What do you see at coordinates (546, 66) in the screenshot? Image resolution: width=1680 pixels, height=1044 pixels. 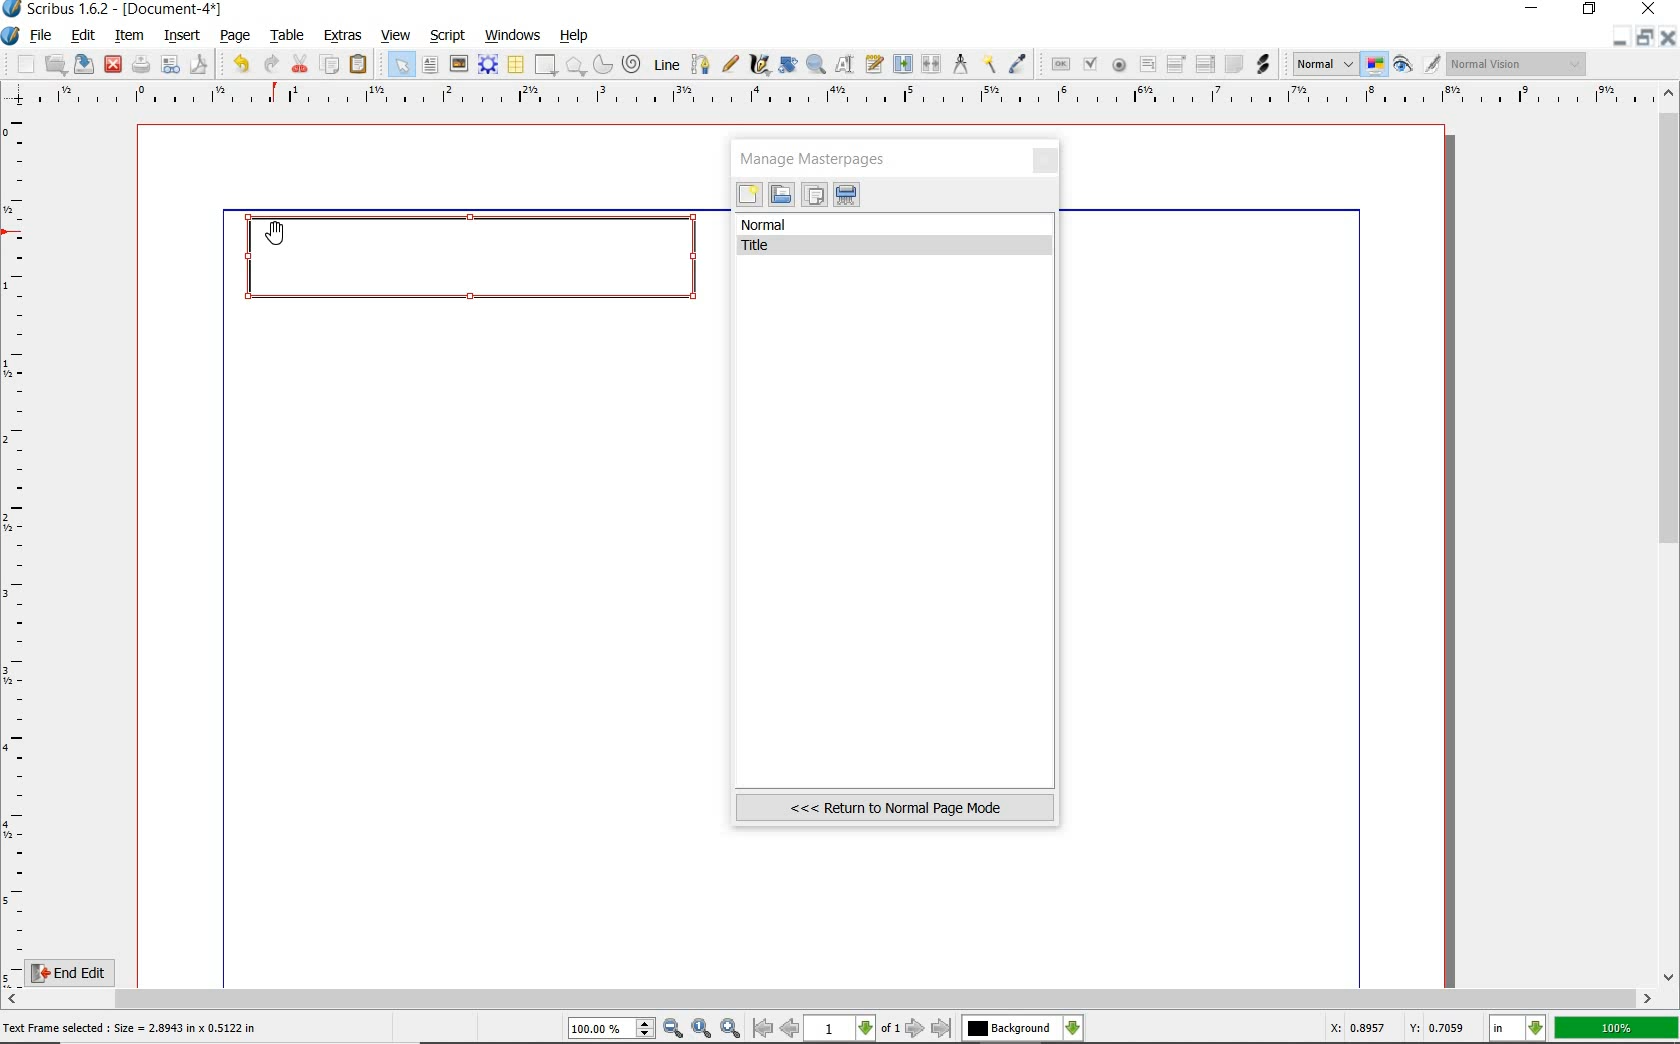 I see `shape` at bounding box center [546, 66].